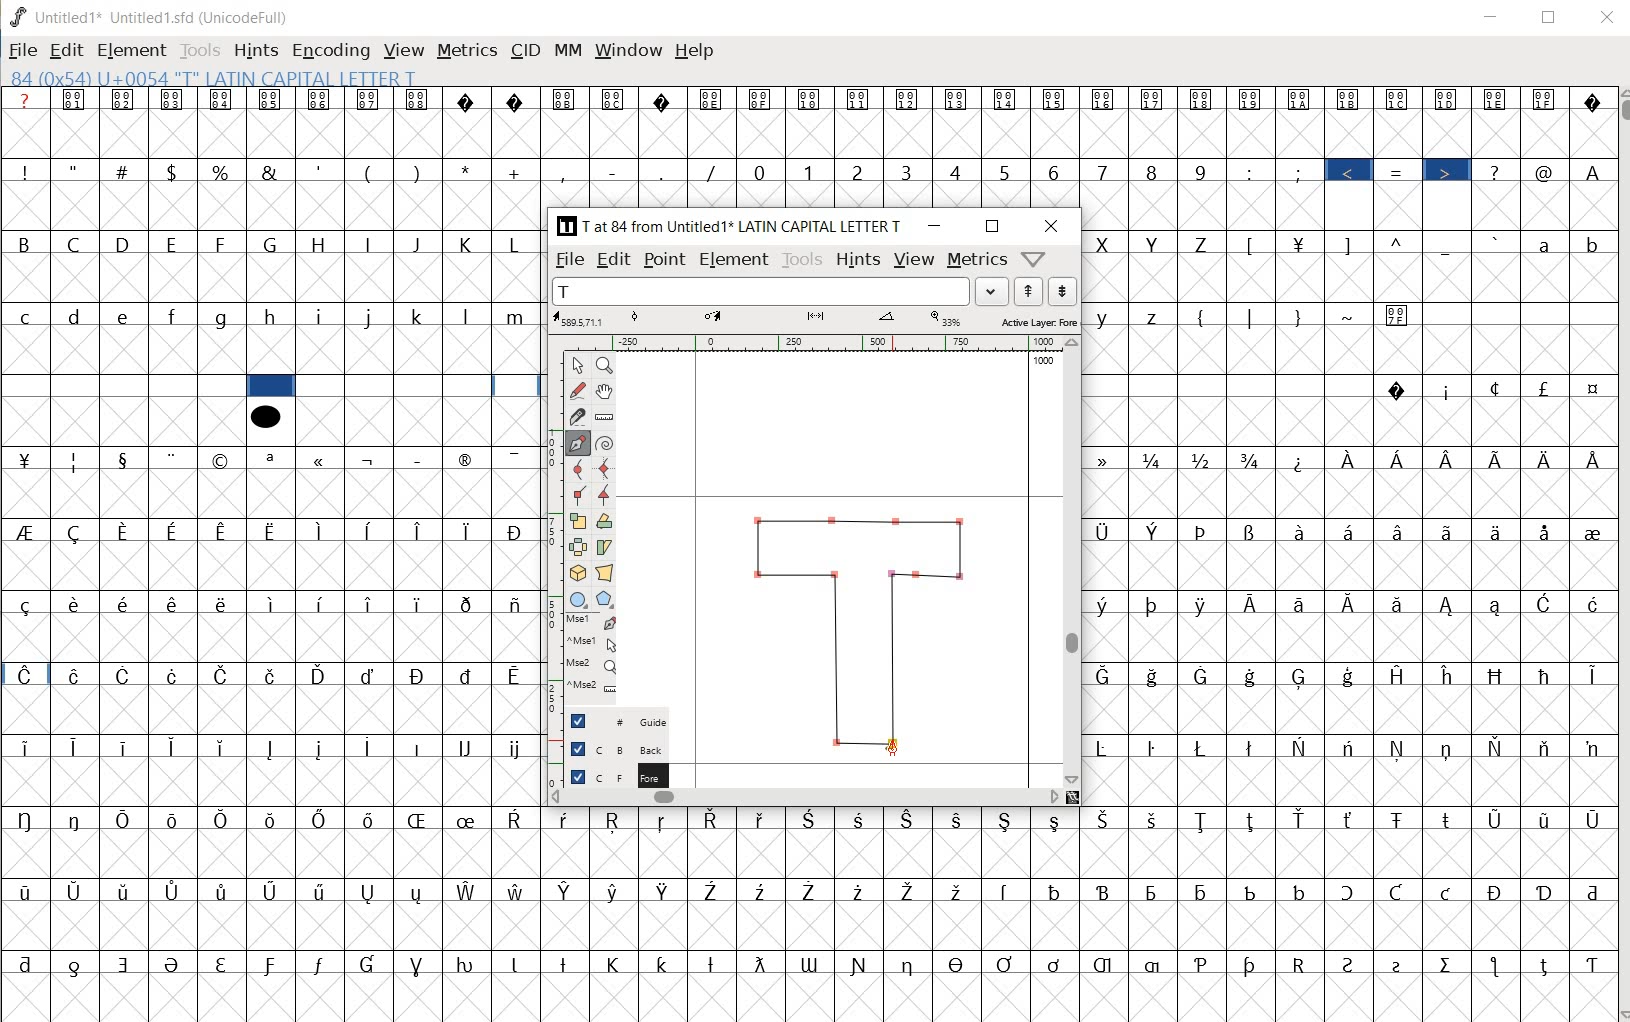 Image resolution: width=1630 pixels, height=1022 pixels. What do you see at coordinates (613, 171) in the screenshot?
I see `-` at bounding box center [613, 171].